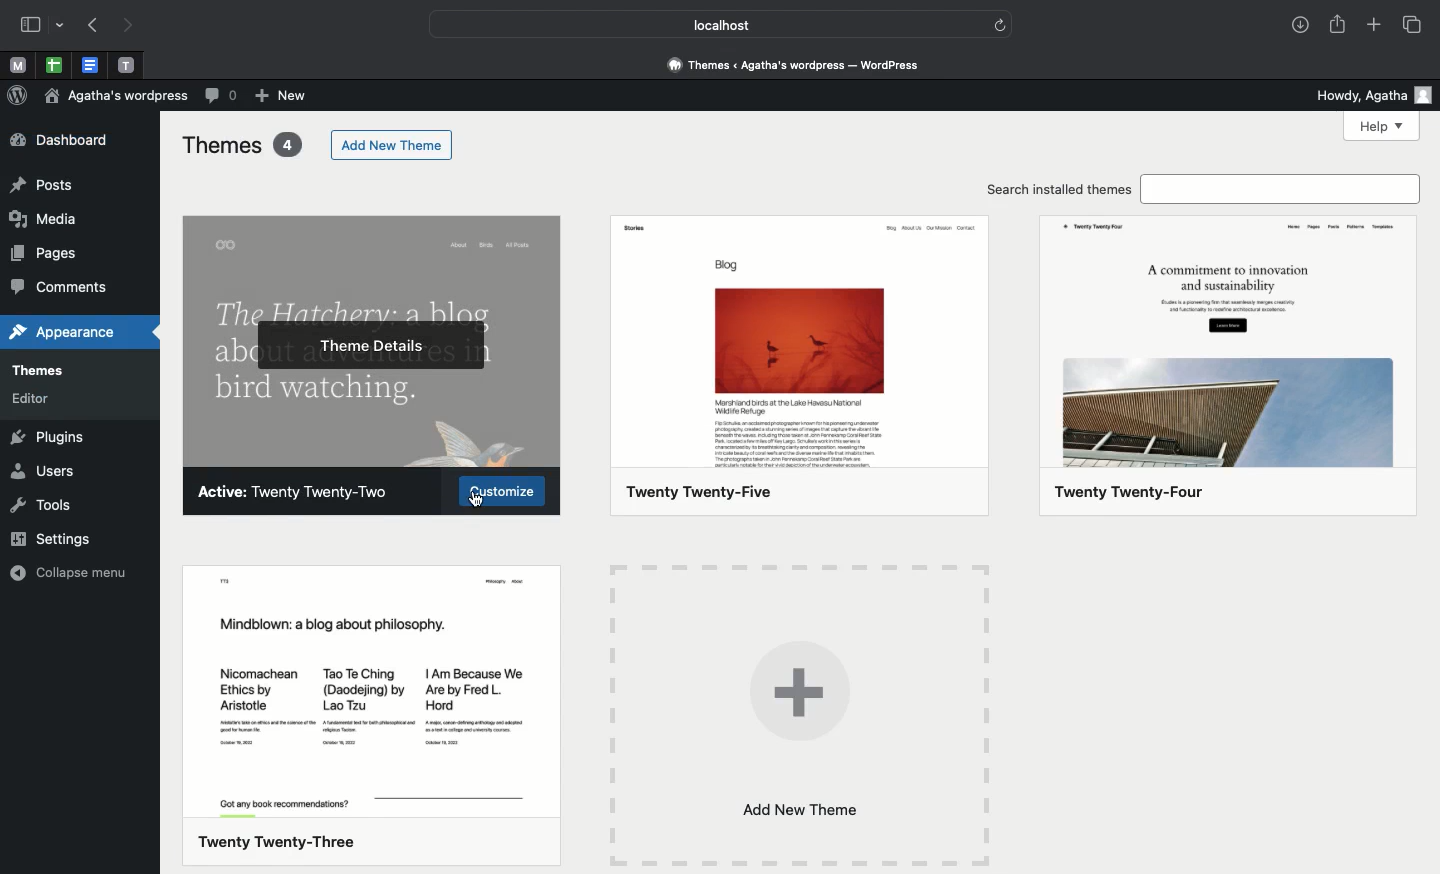 This screenshot has width=1440, height=874. I want to click on Tools, so click(43, 504).